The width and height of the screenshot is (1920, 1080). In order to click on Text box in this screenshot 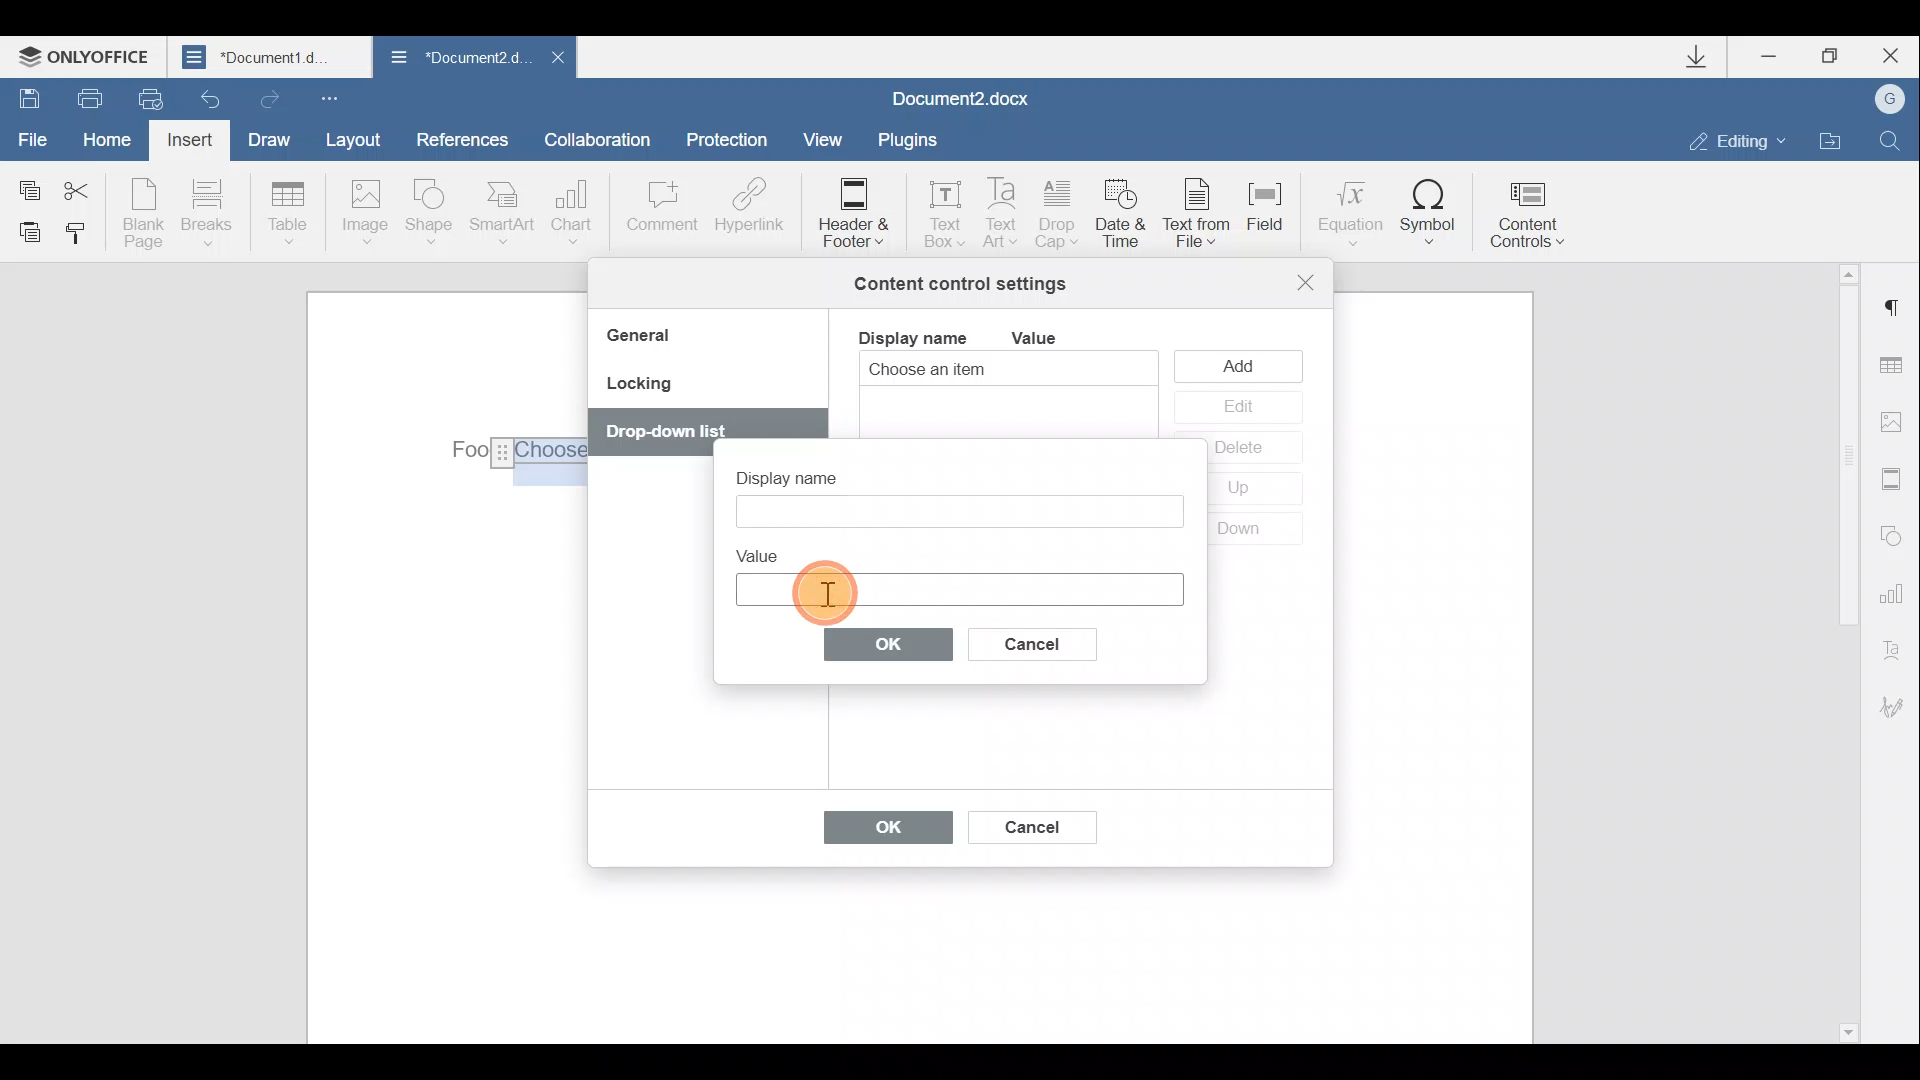, I will do `click(956, 511)`.